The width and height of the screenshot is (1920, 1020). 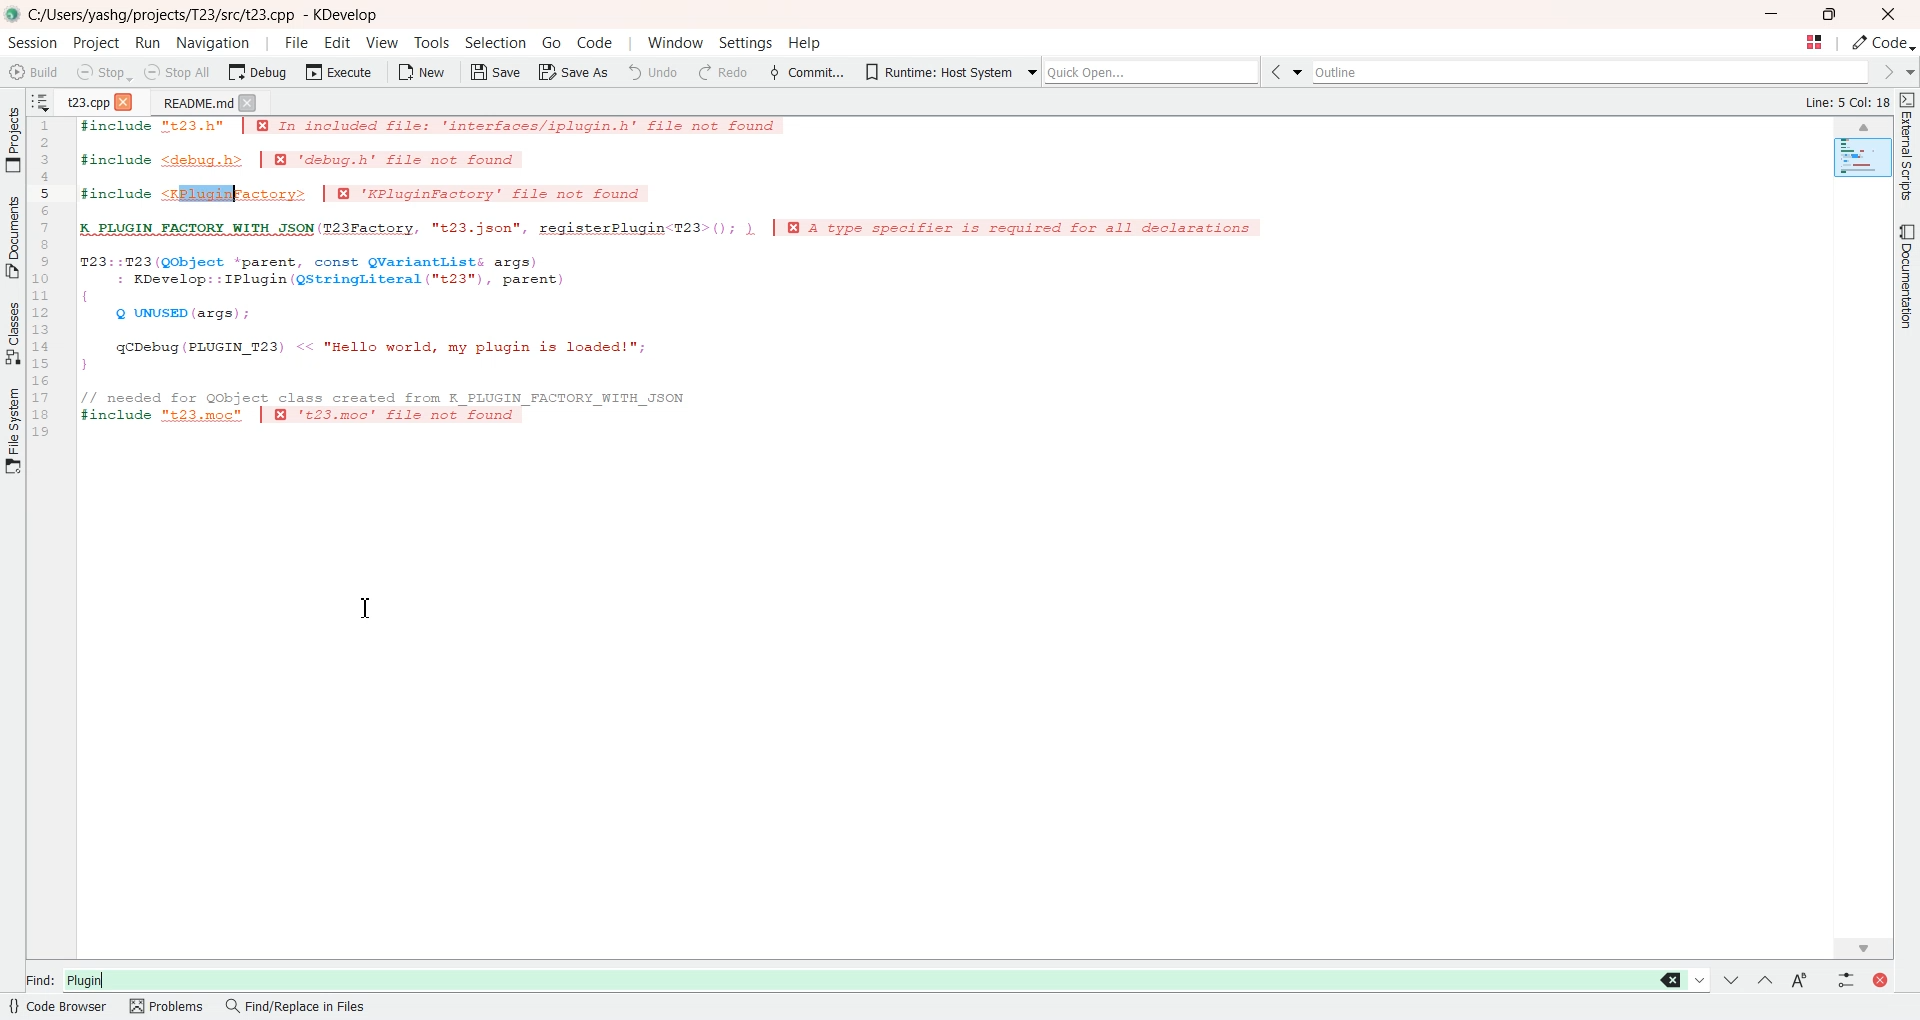 I want to click on External Script, so click(x=1908, y=149).